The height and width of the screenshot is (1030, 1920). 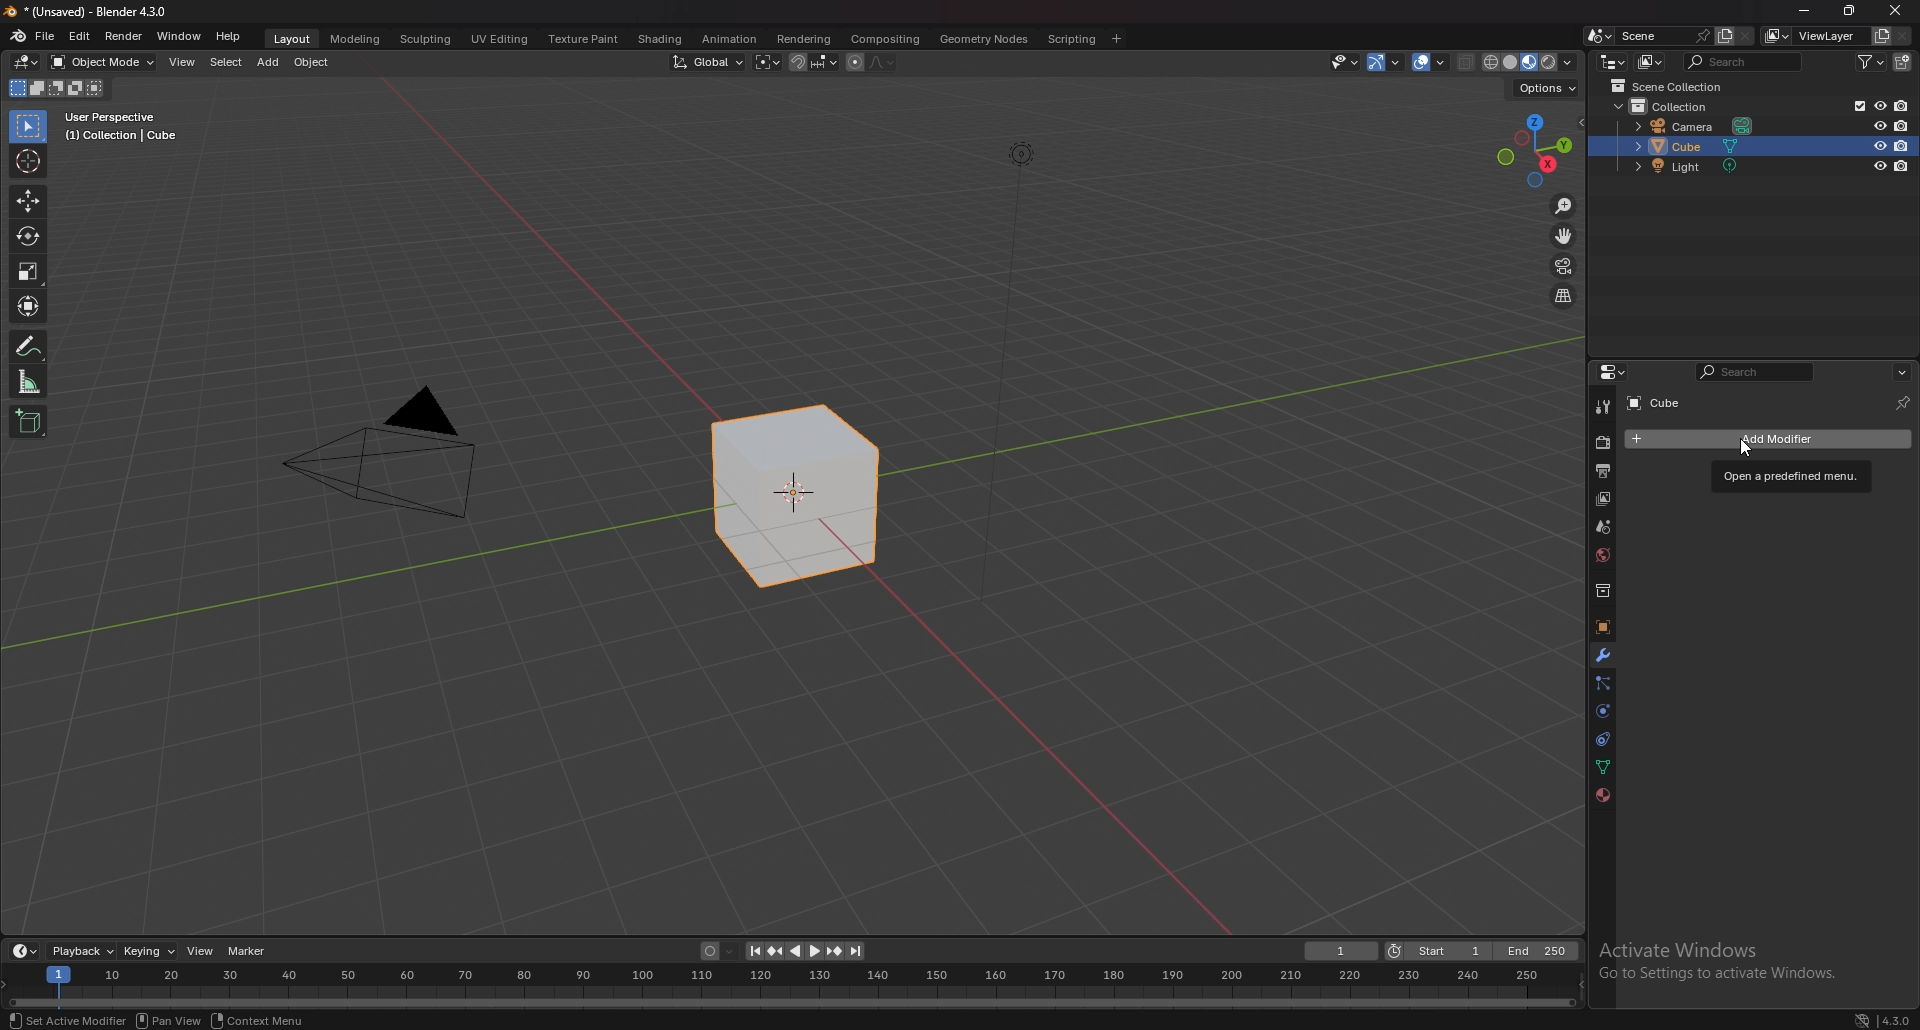 What do you see at coordinates (228, 36) in the screenshot?
I see `help` at bounding box center [228, 36].